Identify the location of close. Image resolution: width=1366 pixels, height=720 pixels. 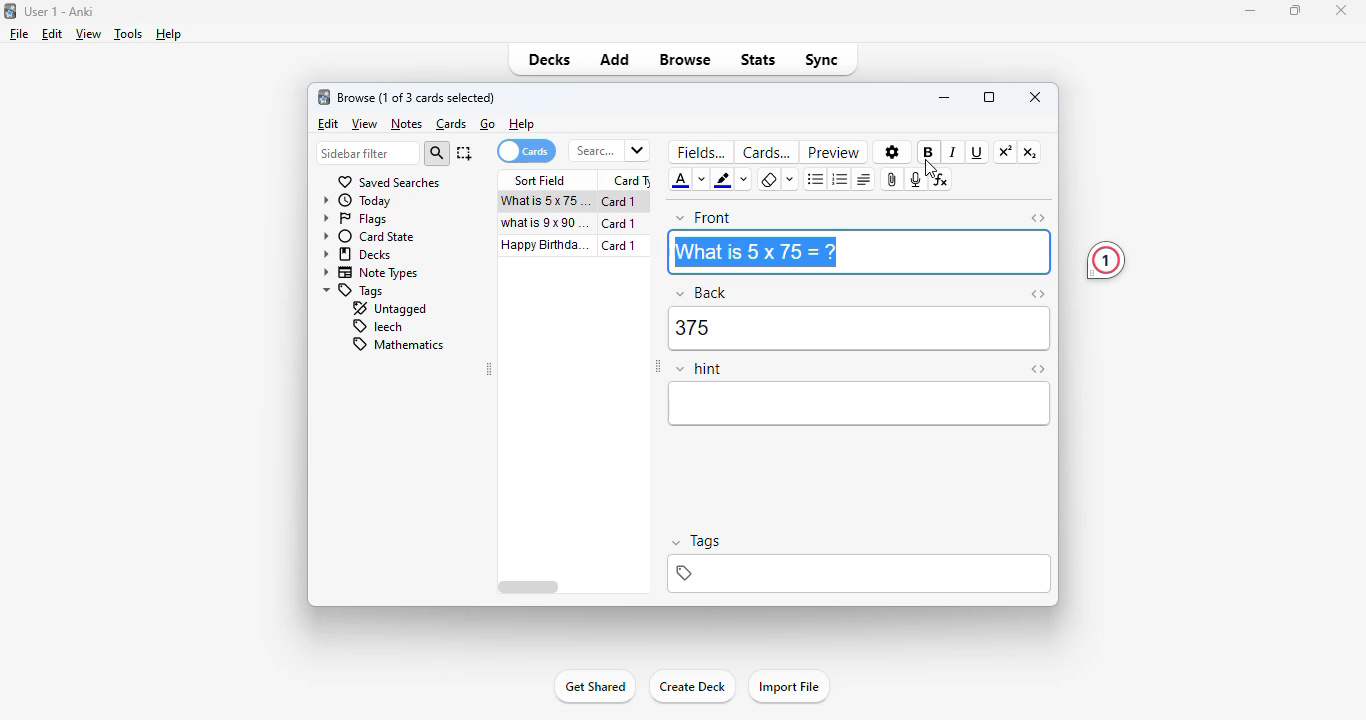
(1341, 11).